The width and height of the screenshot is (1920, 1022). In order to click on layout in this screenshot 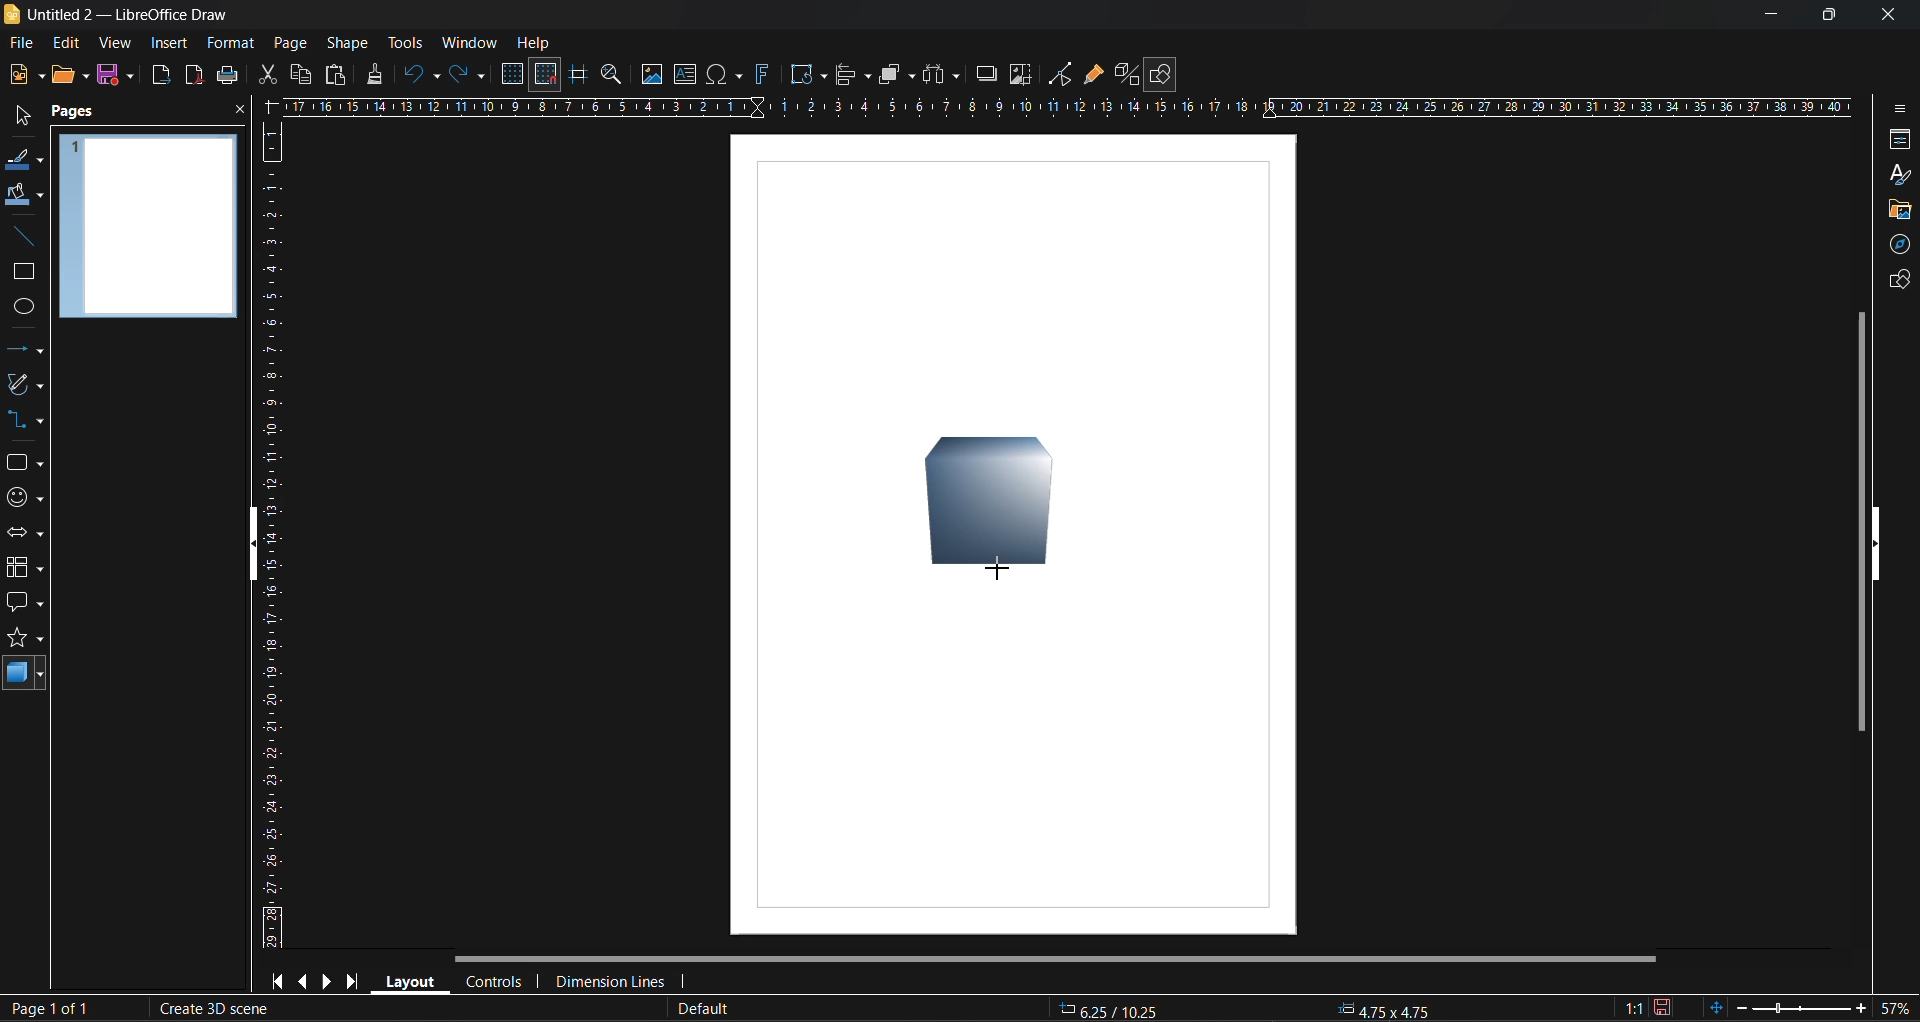, I will do `click(413, 981)`.